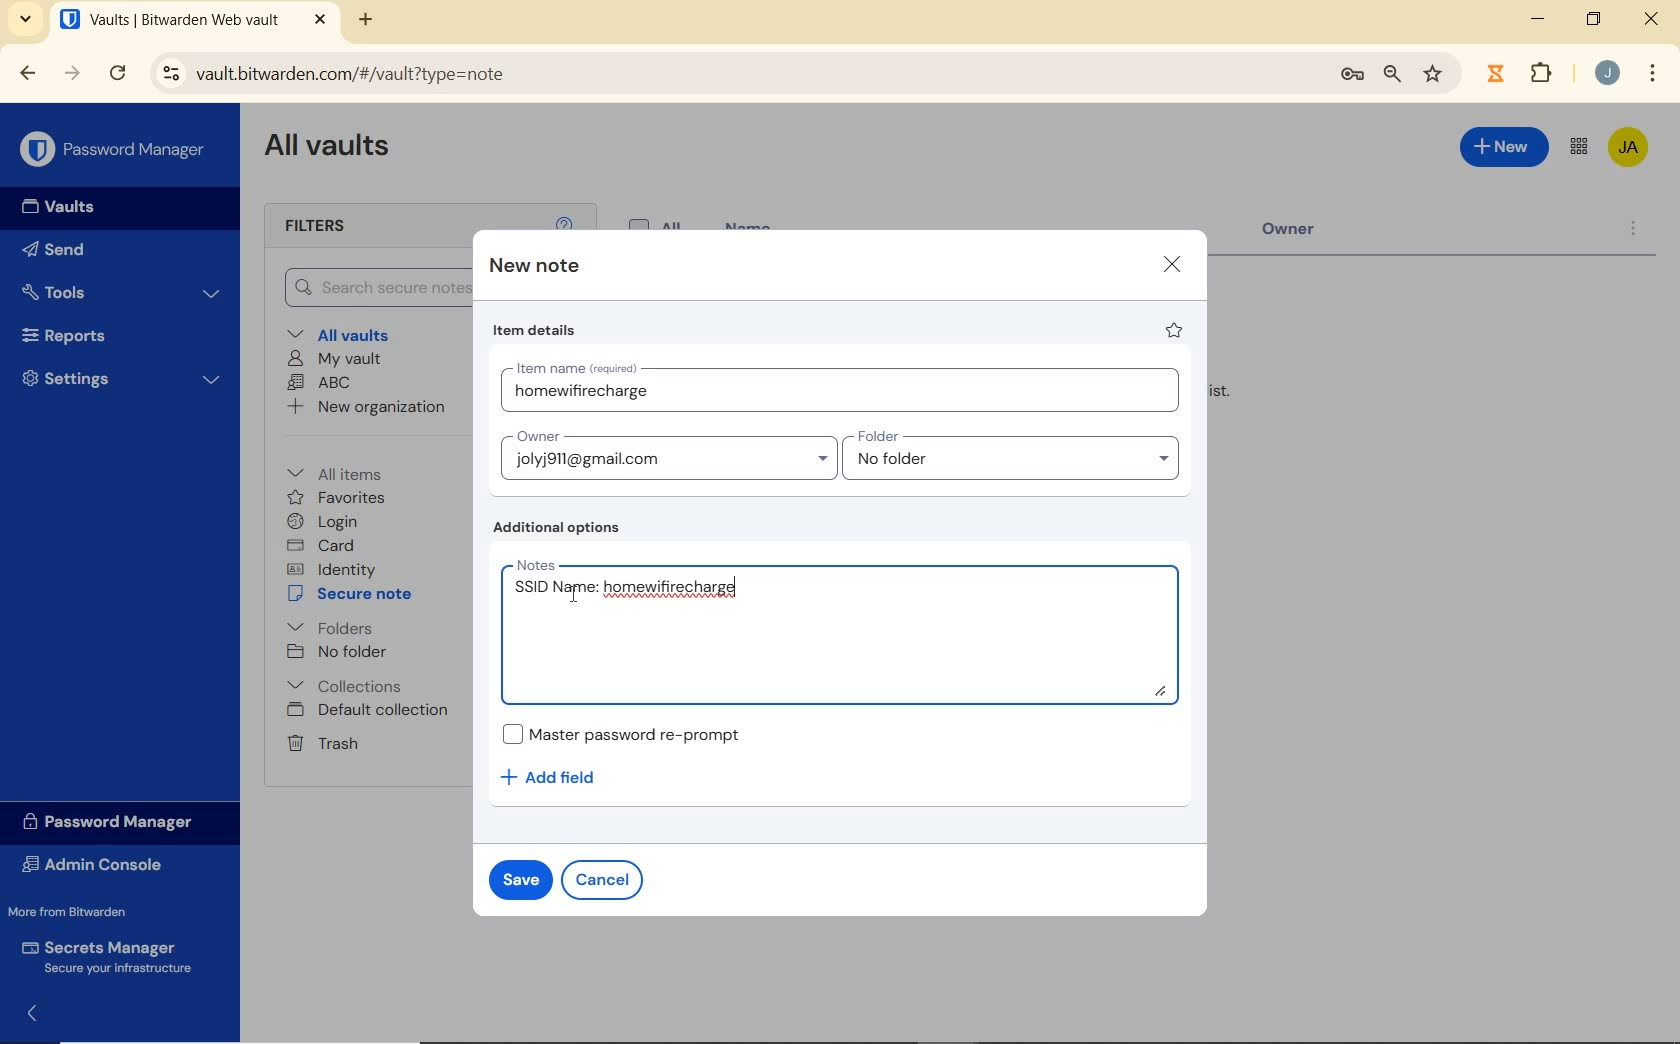  I want to click on folder, so click(1013, 455).